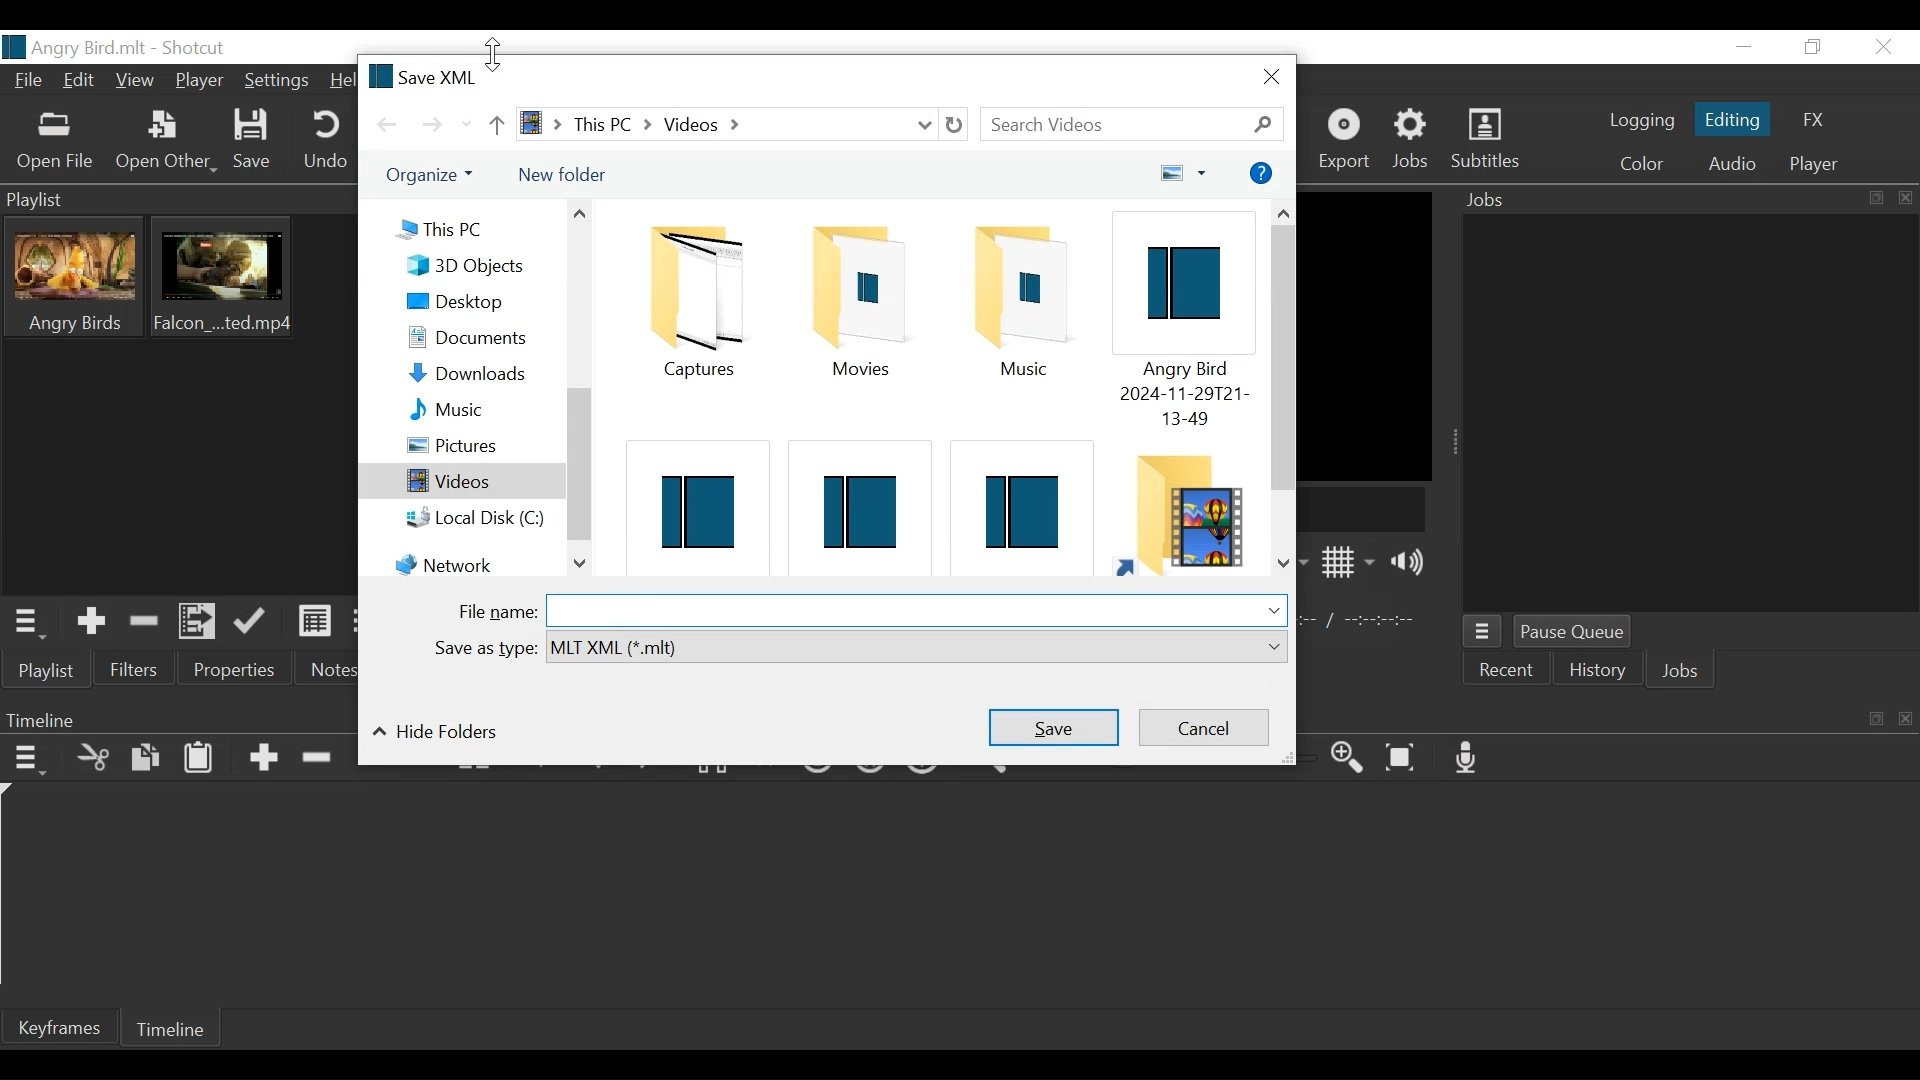 The image size is (1920, 1080). I want to click on Append, so click(263, 758).